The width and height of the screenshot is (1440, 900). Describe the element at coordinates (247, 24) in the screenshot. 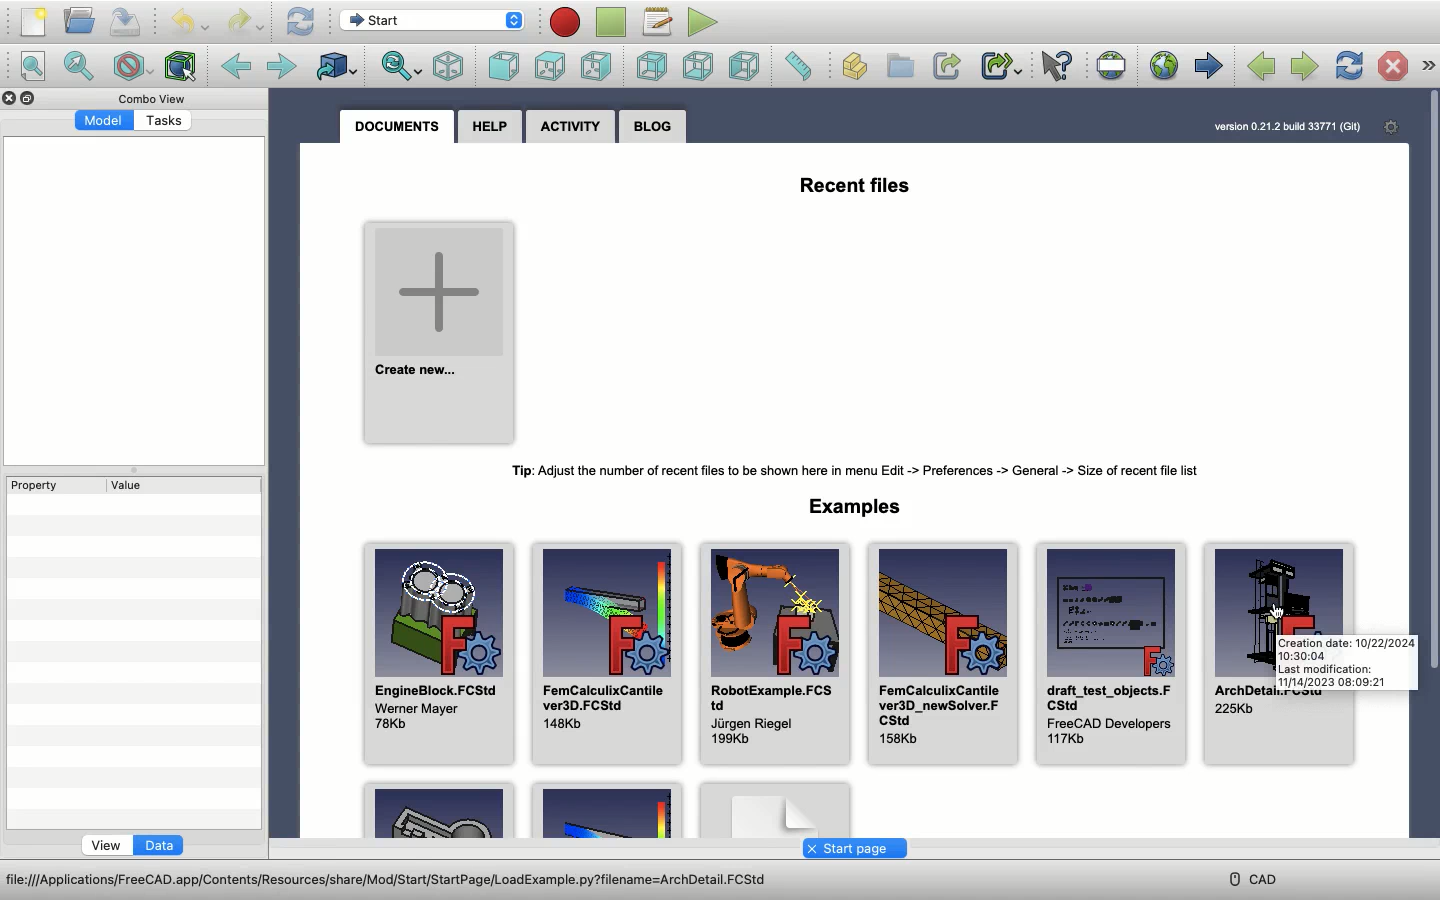

I see `Redo` at that location.